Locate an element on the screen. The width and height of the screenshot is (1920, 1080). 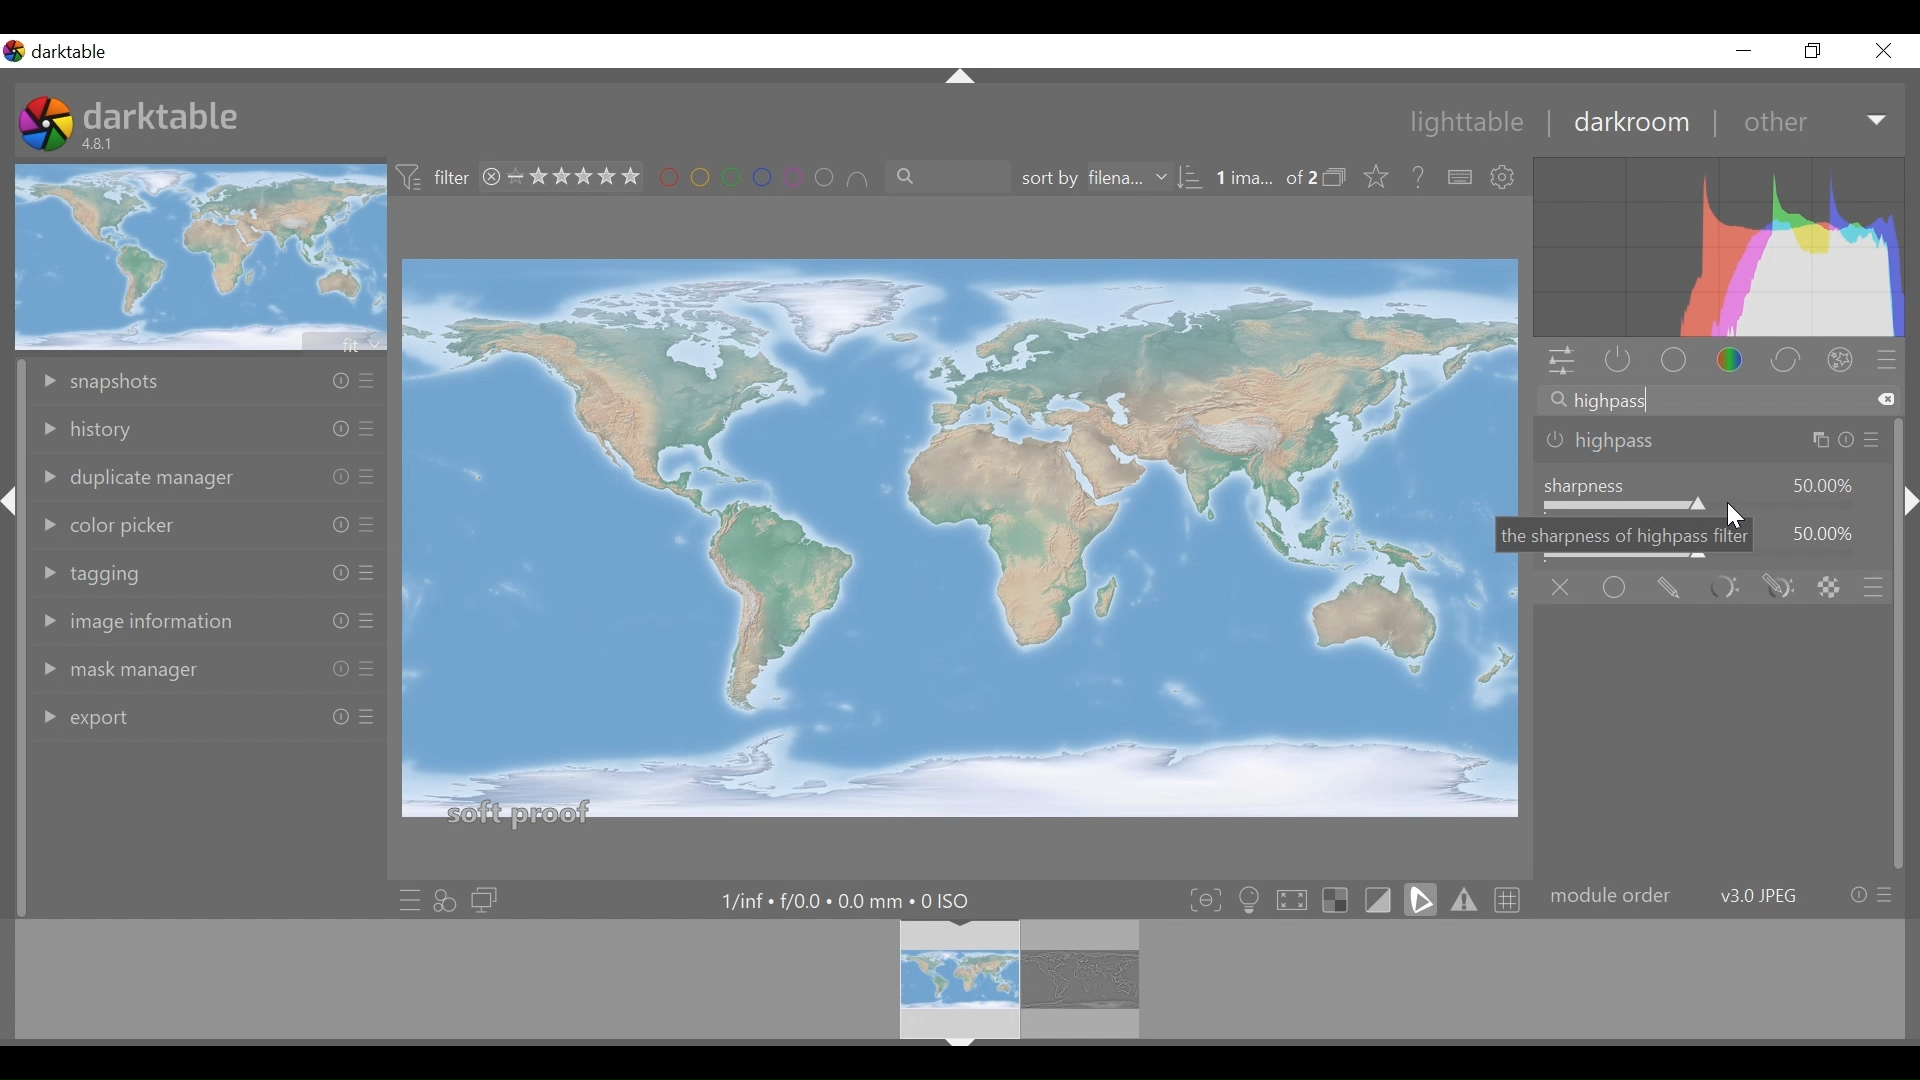
darktable is located at coordinates (169, 113).